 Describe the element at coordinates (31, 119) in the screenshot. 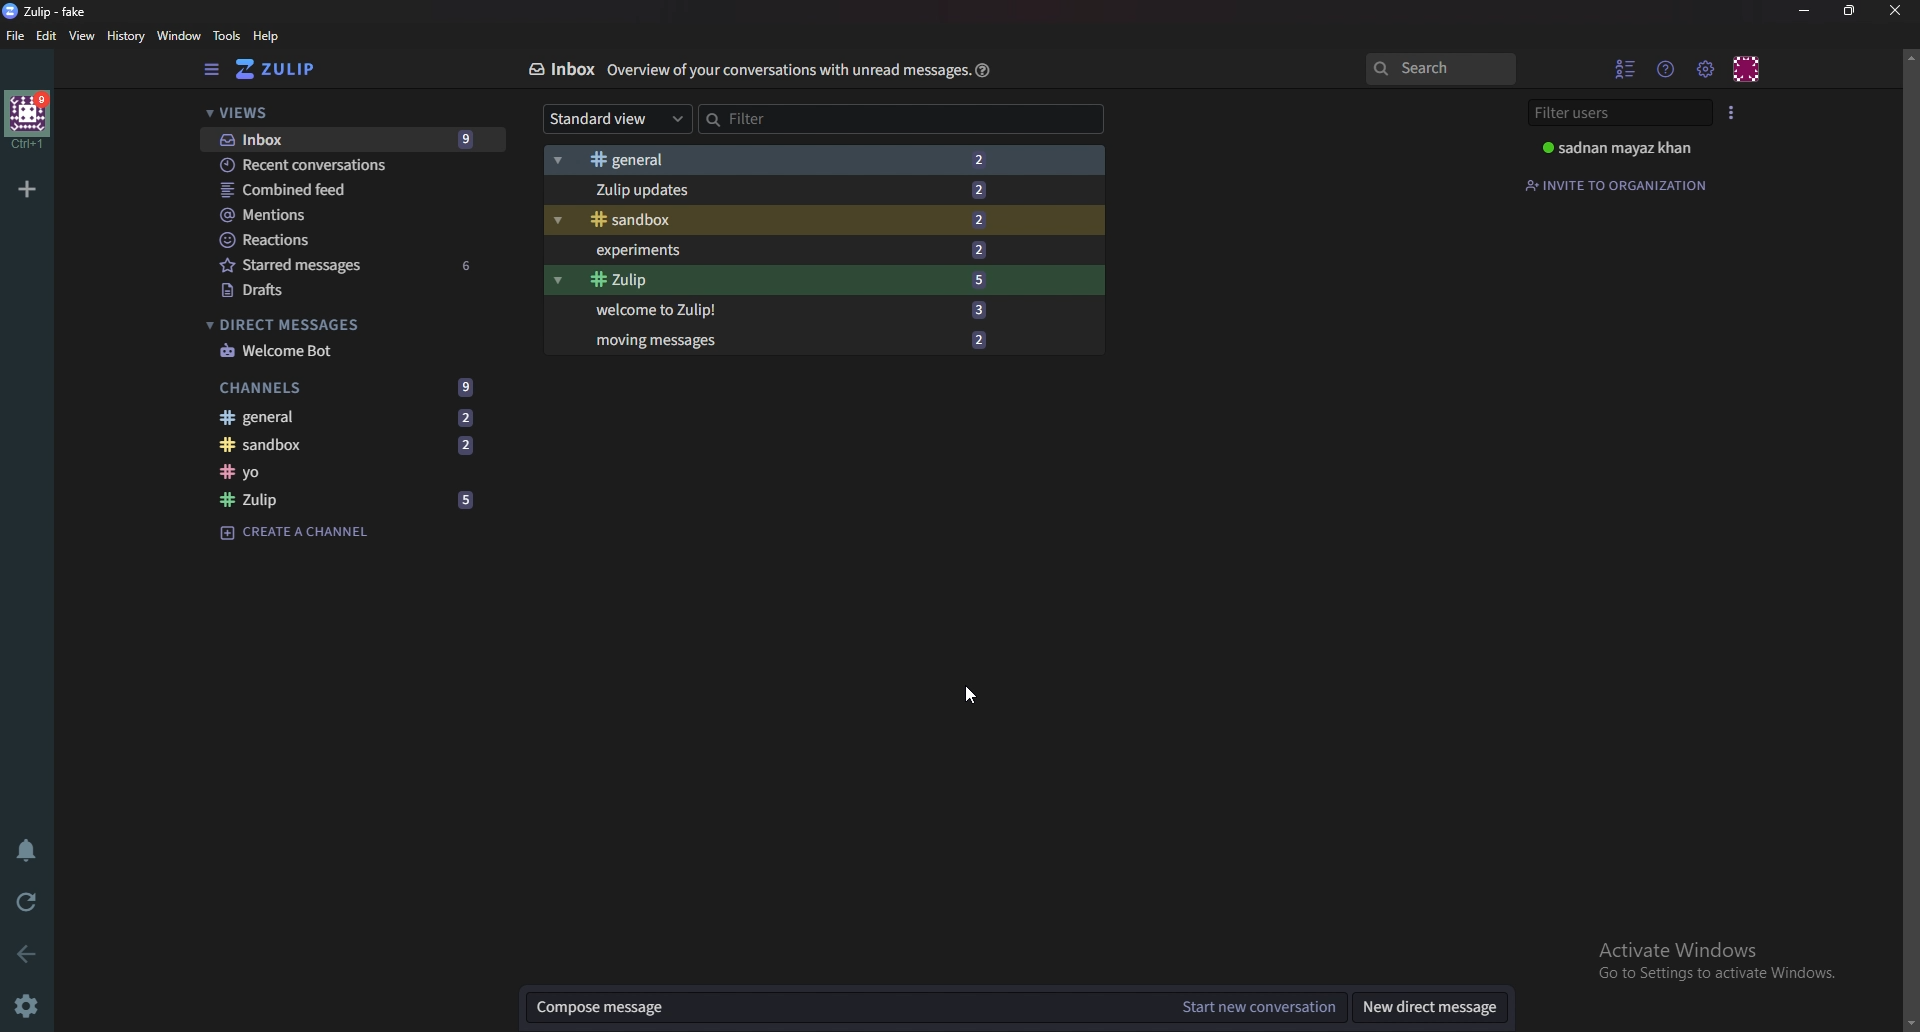

I see `home` at that location.